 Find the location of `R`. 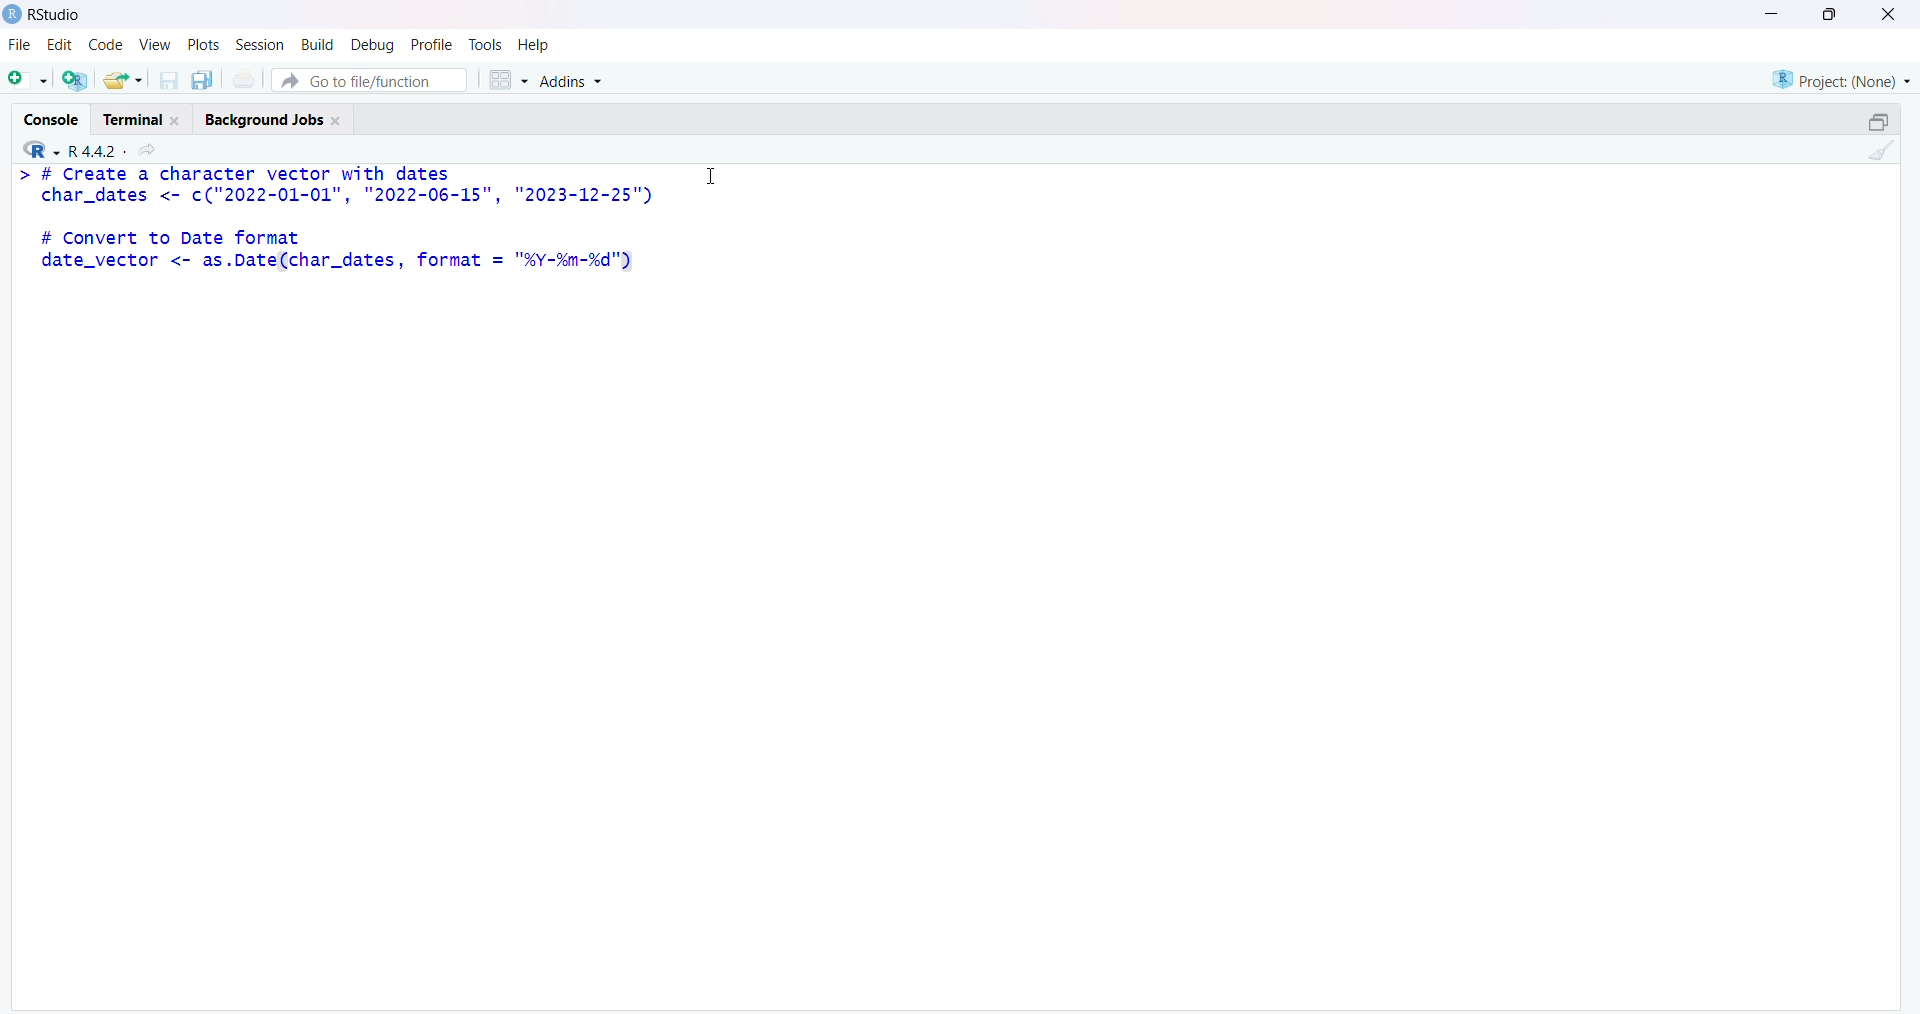

R is located at coordinates (34, 149).